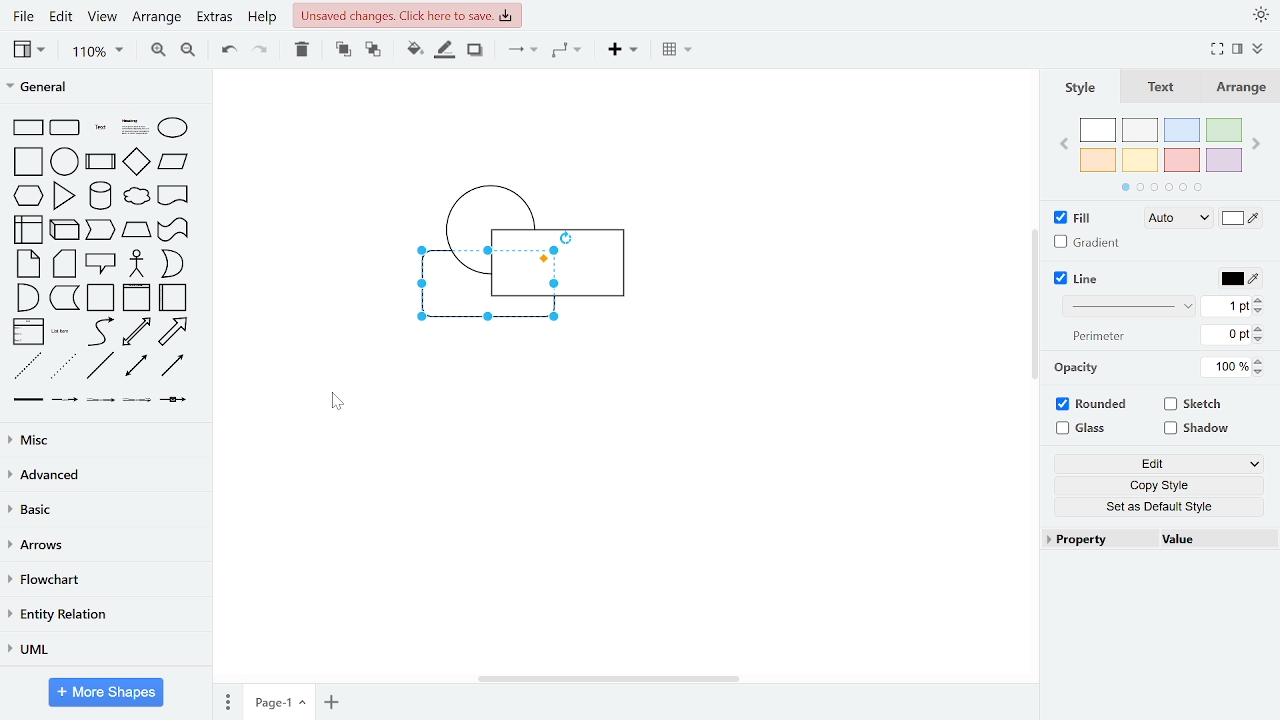  What do you see at coordinates (216, 20) in the screenshot?
I see `extras` at bounding box center [216, 20].